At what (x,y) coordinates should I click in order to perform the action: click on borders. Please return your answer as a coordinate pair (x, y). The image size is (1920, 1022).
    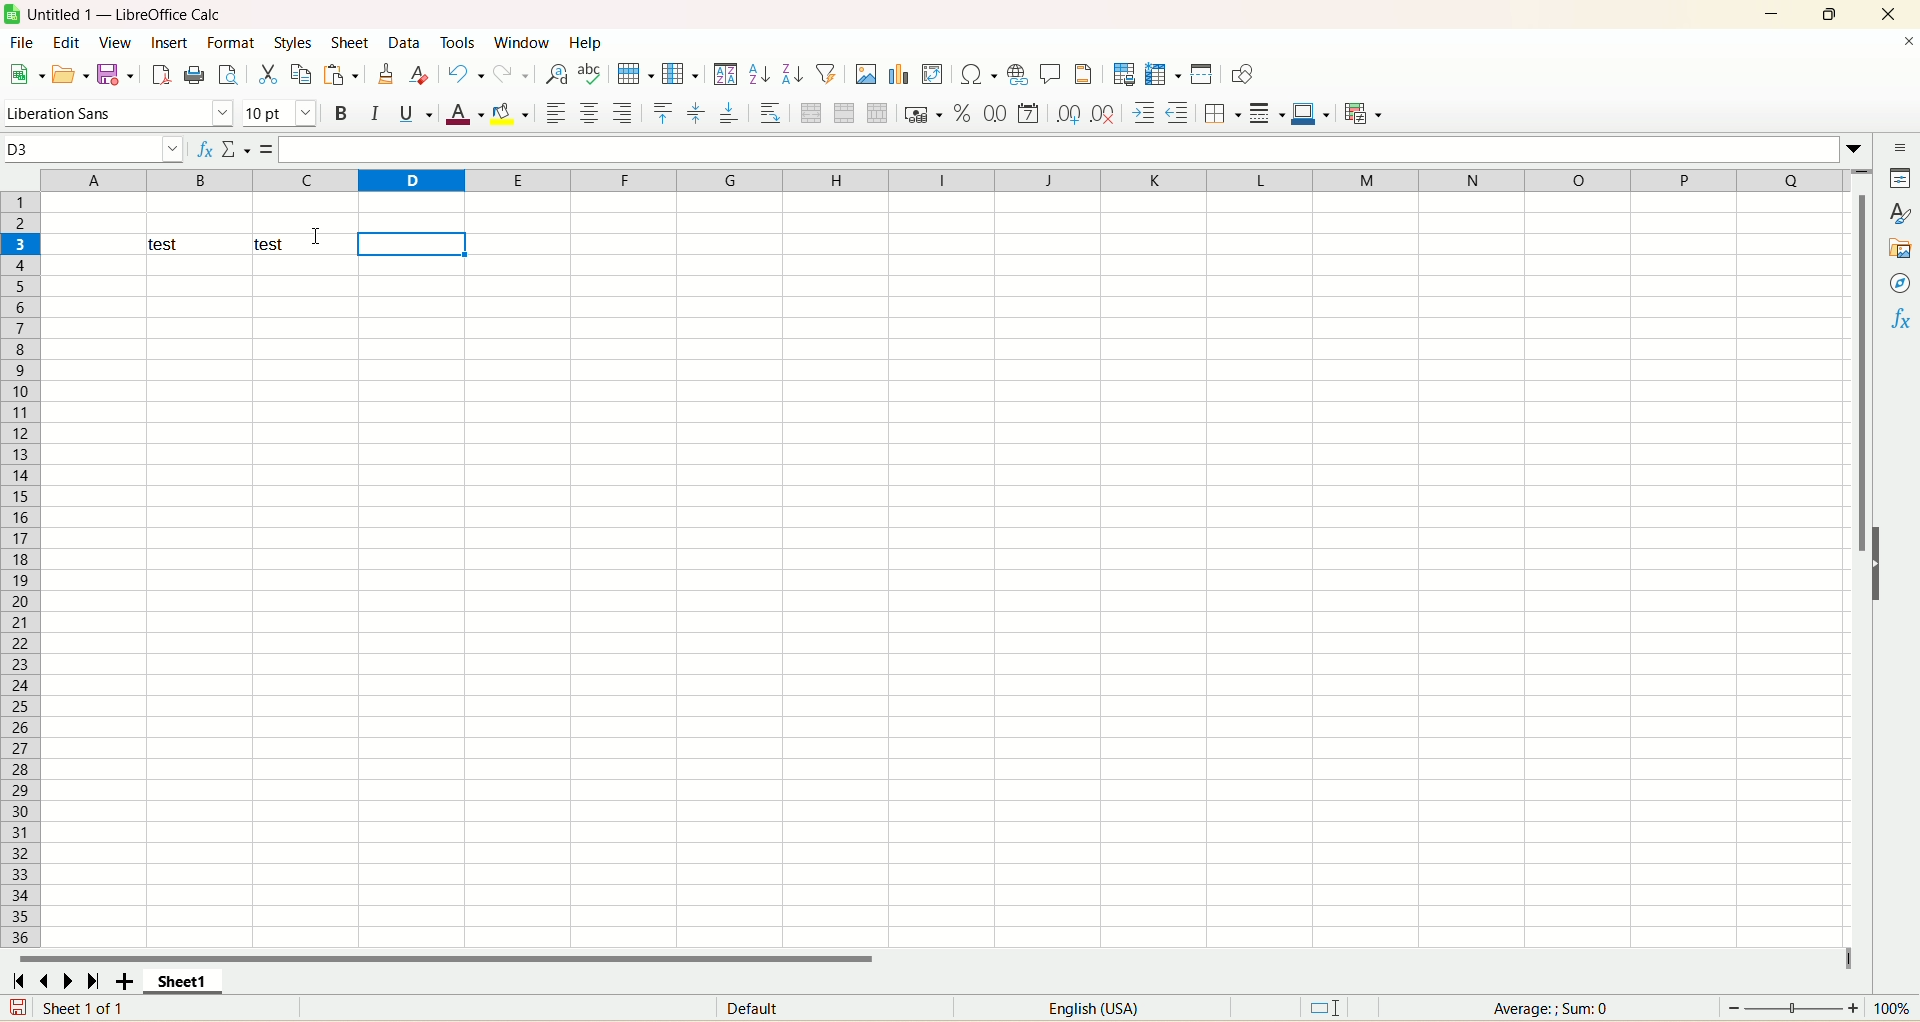
    Looking at the image, I should click on (1223, 113).